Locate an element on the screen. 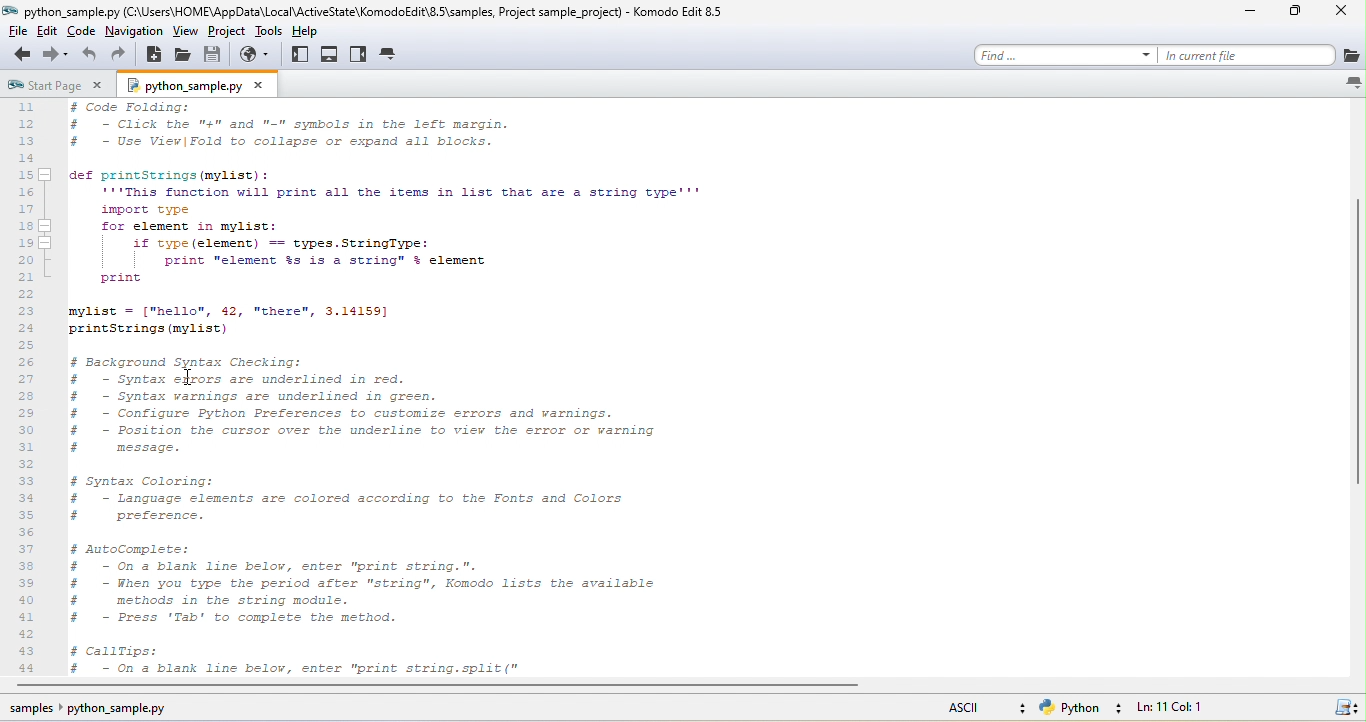 The width and height of the screenshot is (1366, 722). open is located at coordinates (184, 58).